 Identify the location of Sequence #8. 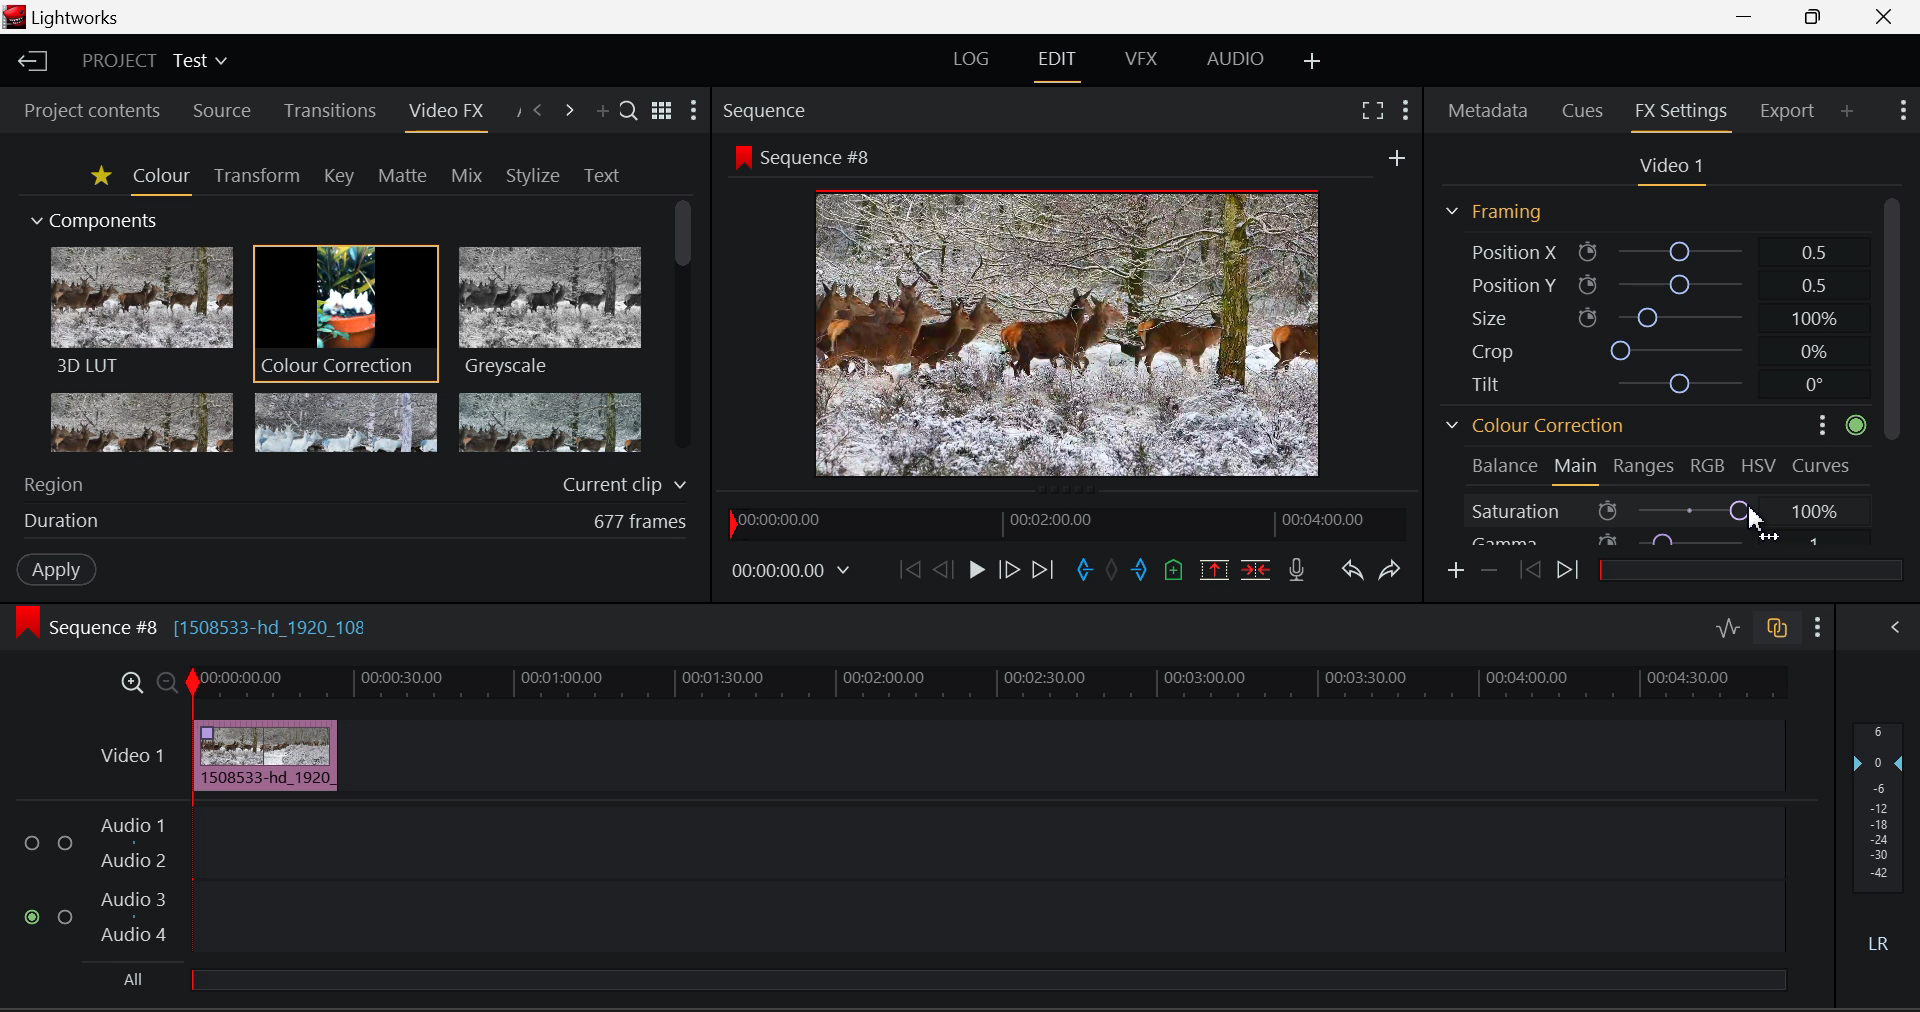
(802, 155).